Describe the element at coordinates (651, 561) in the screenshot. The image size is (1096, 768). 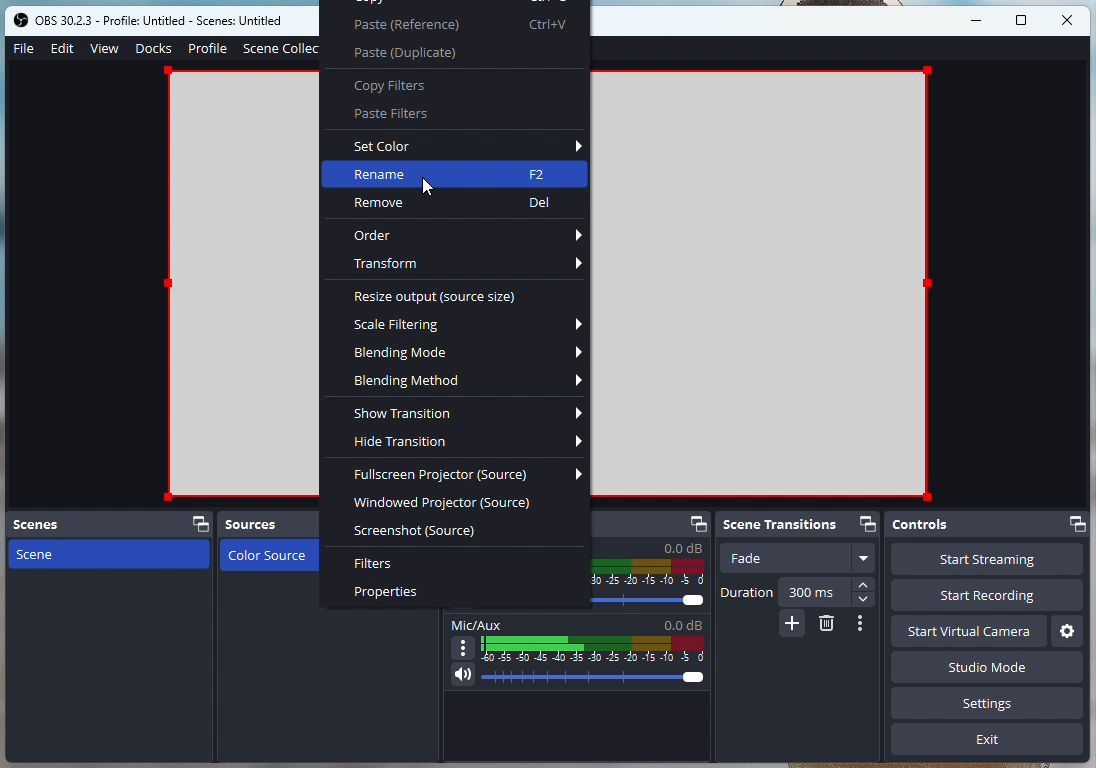
I see `Desktop Audio` at that location.